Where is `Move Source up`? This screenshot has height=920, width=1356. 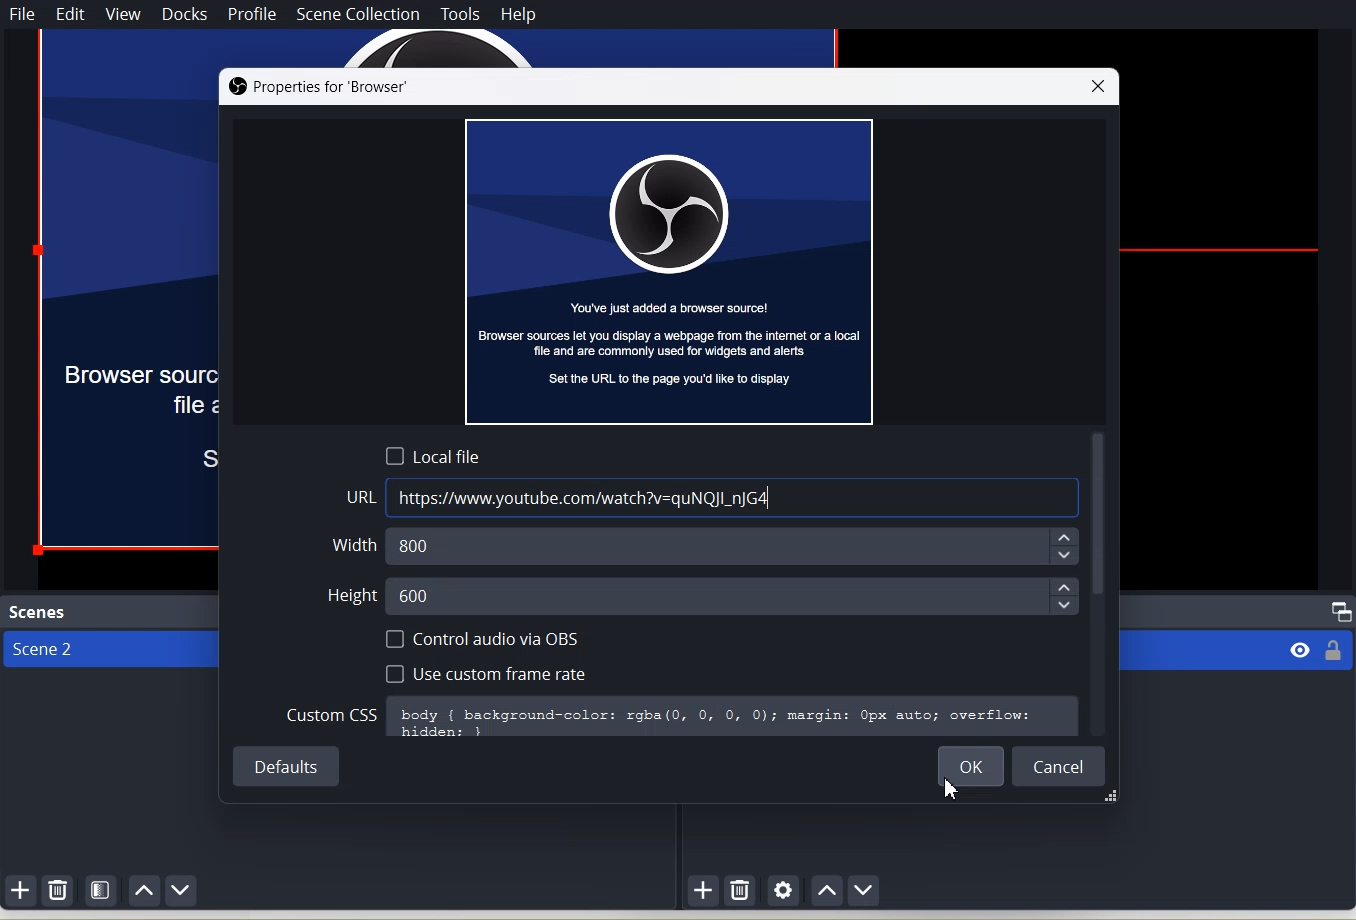
Move Source up is located at coordinates (825, 890).